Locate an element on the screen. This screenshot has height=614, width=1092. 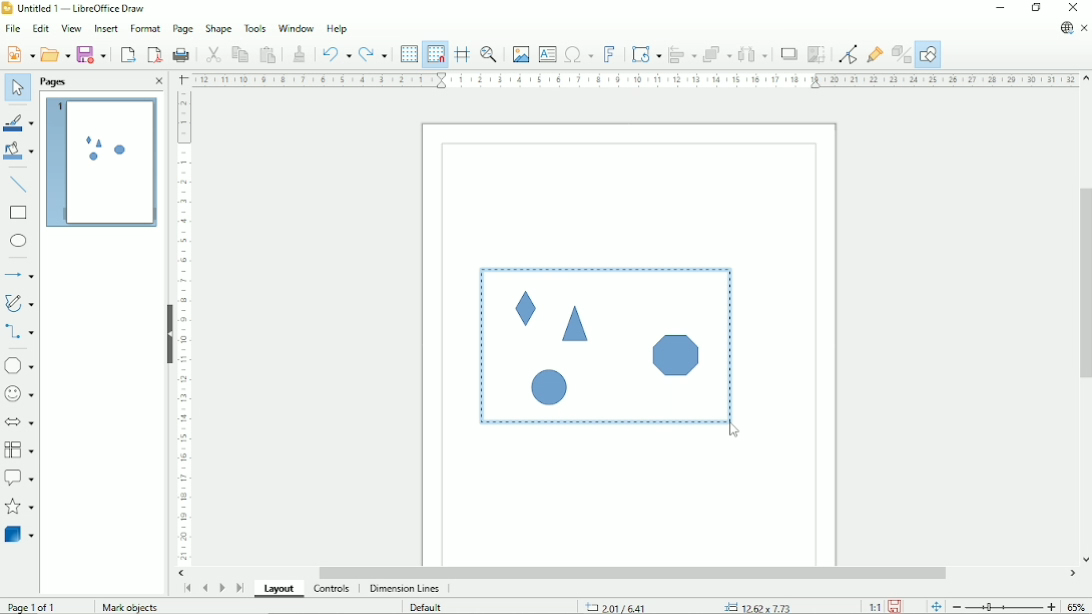
Fill color is located at coordinates (20, 153).